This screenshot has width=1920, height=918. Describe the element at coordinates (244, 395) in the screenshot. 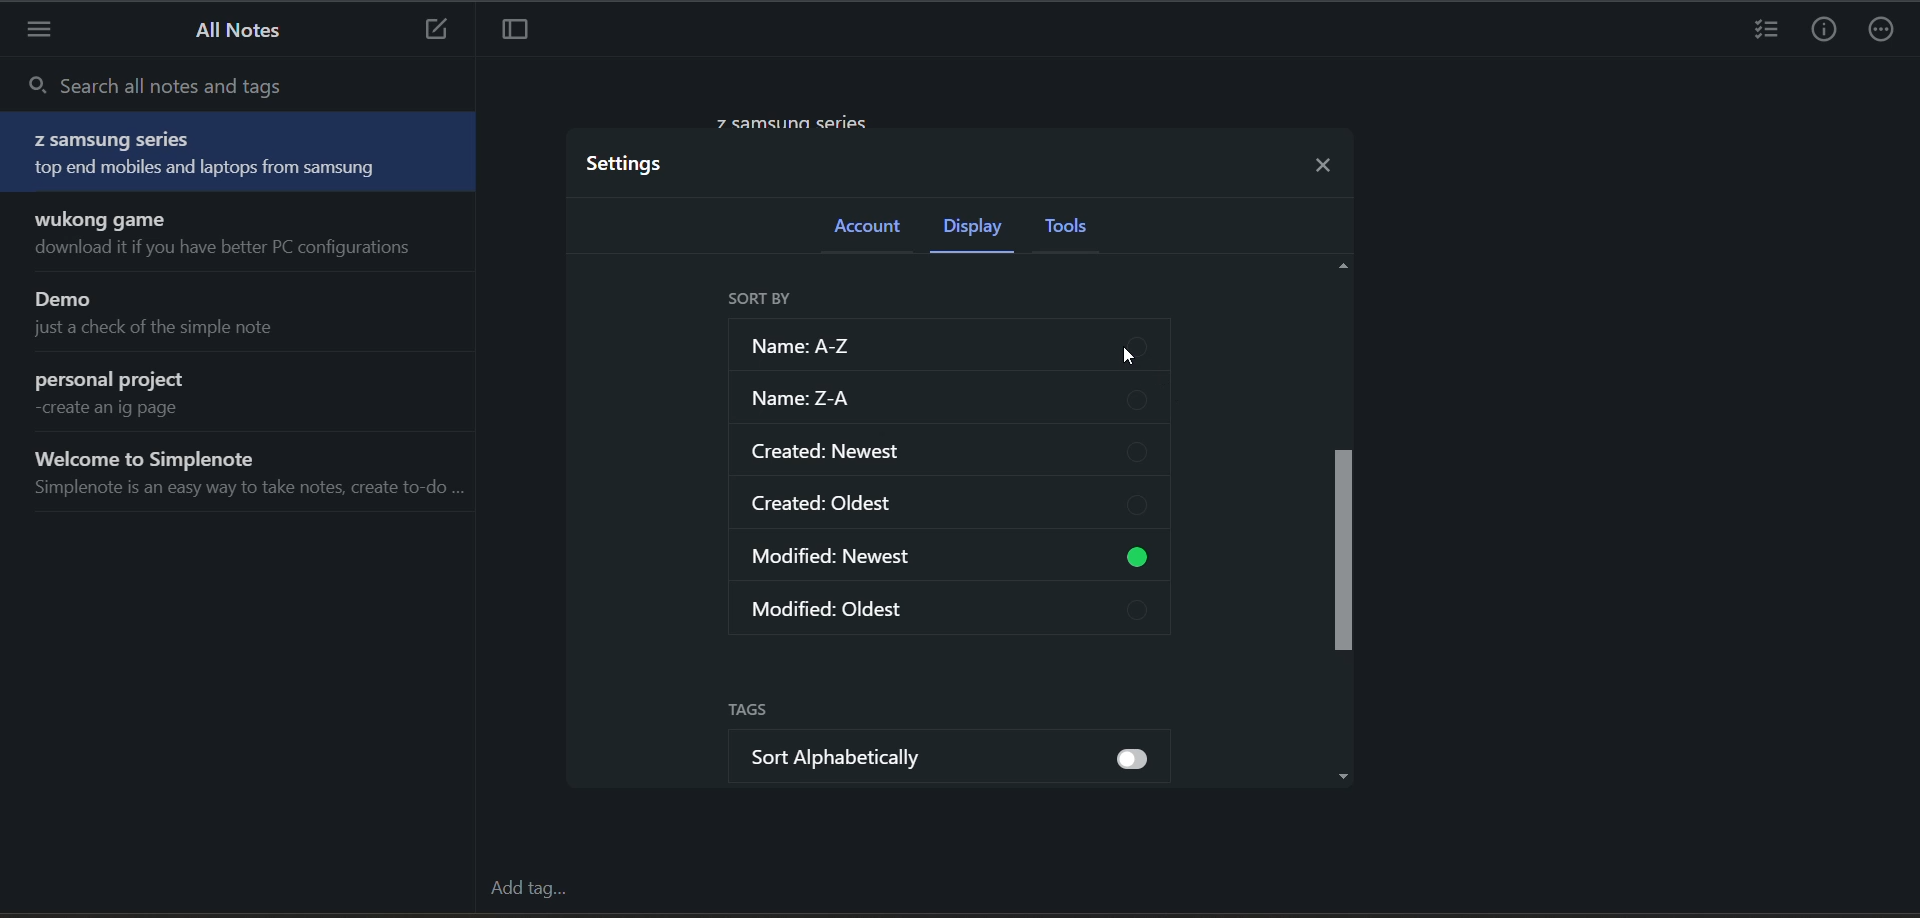

I see `personal project create an ig page` at that location.